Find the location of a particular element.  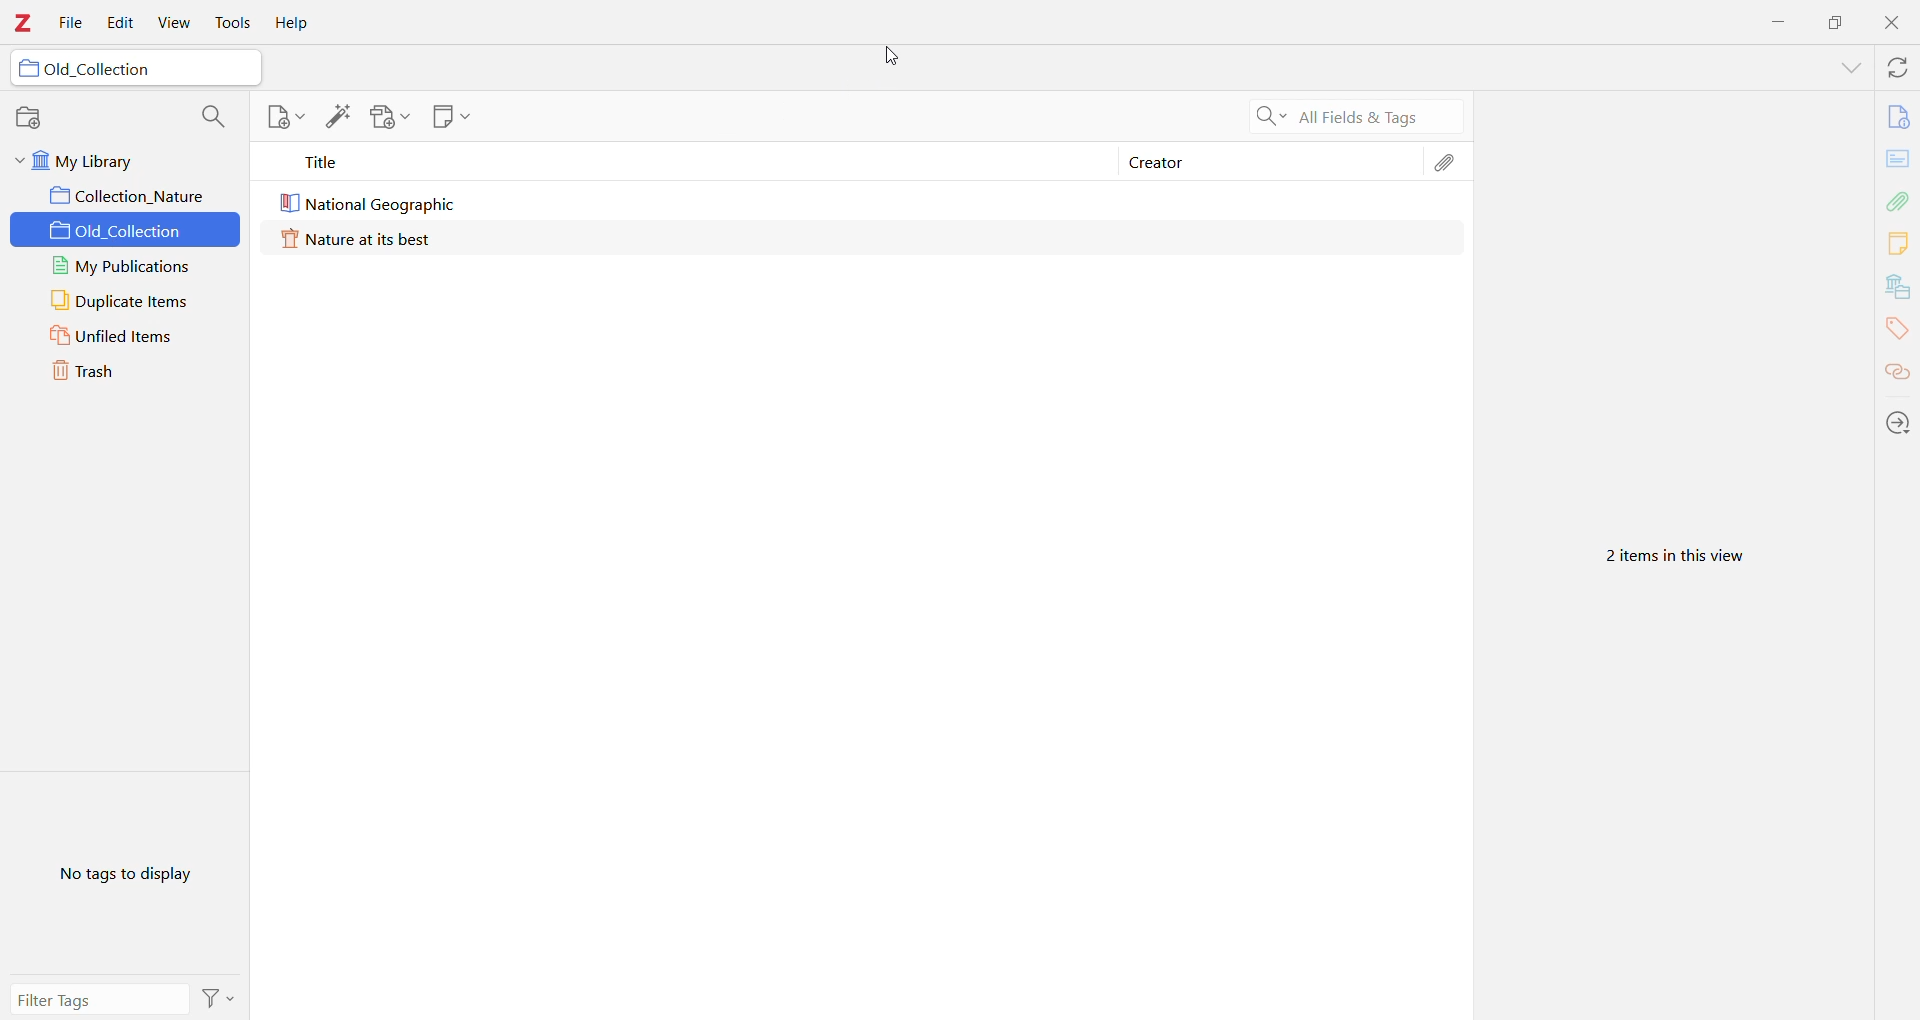

New Item is located at coordinates (282, 119).